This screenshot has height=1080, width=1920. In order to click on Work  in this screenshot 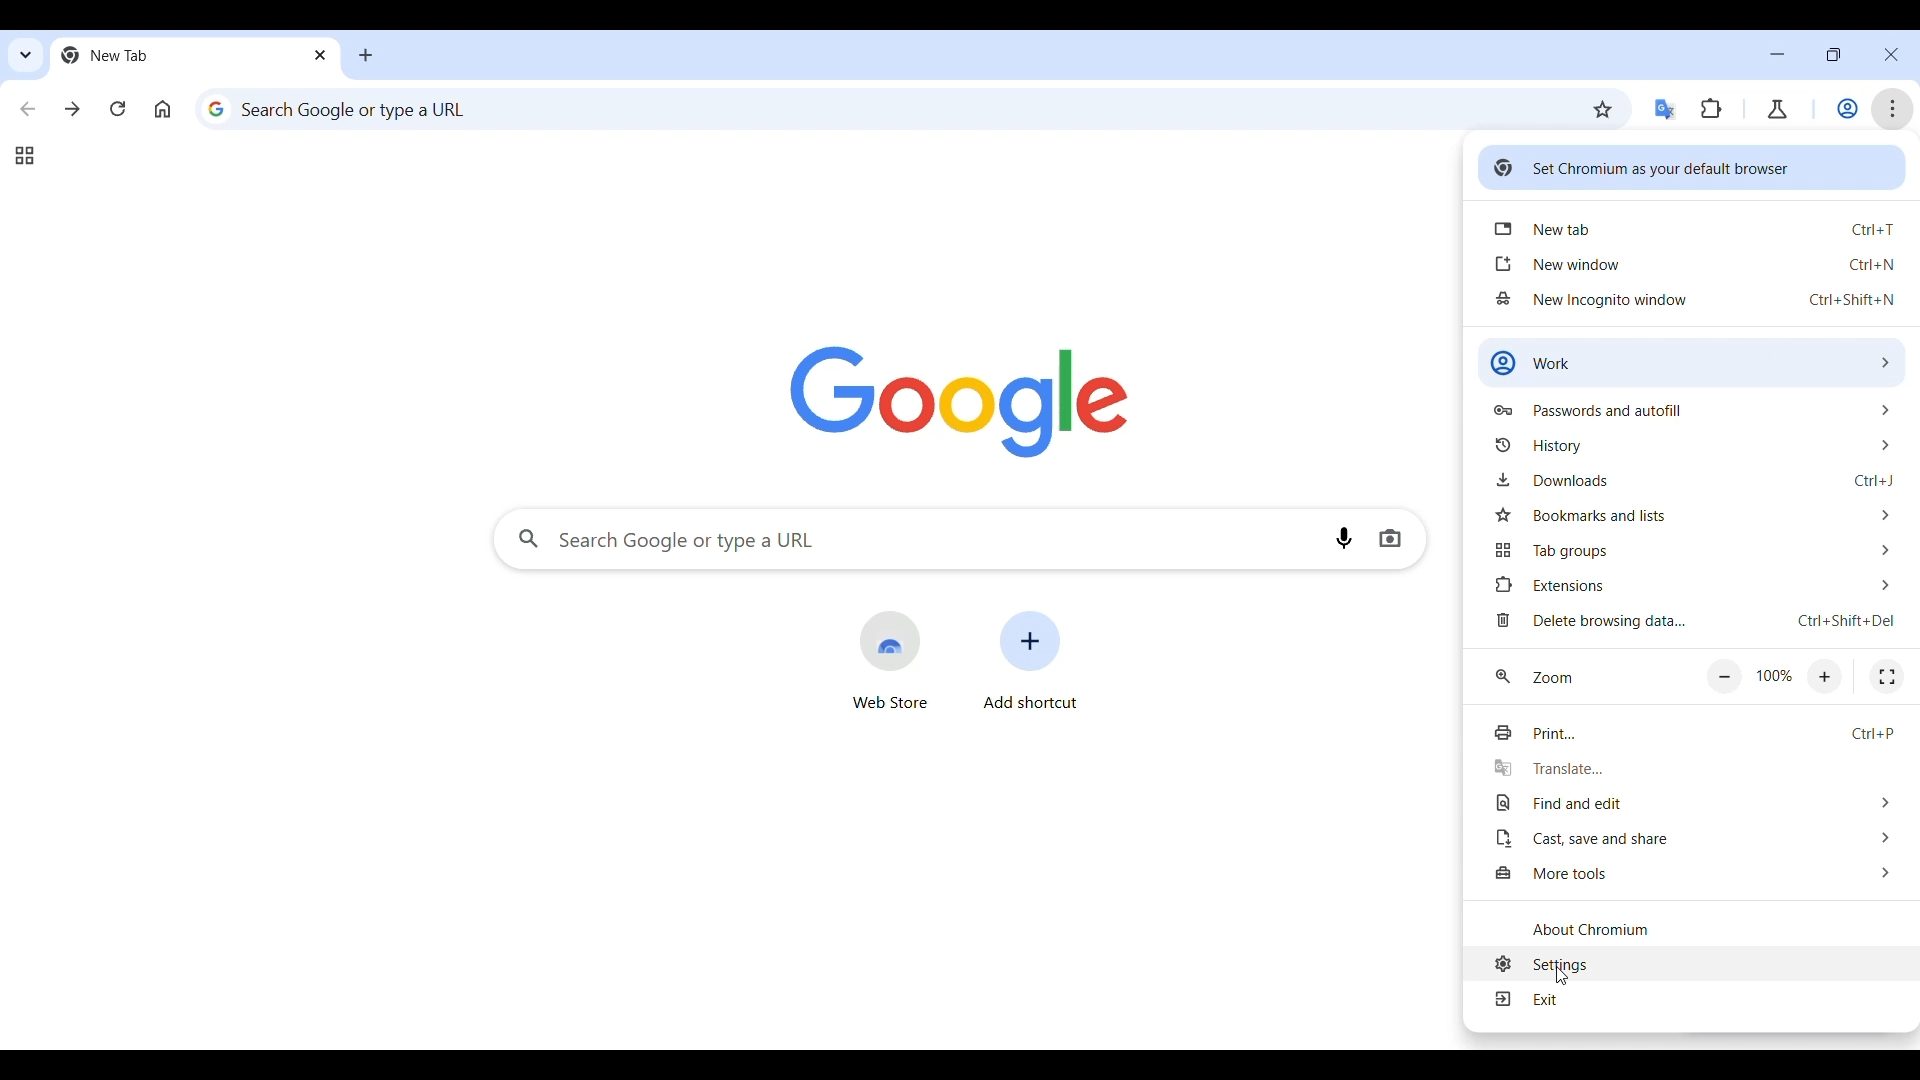, I will do `click(1691, 363)`.